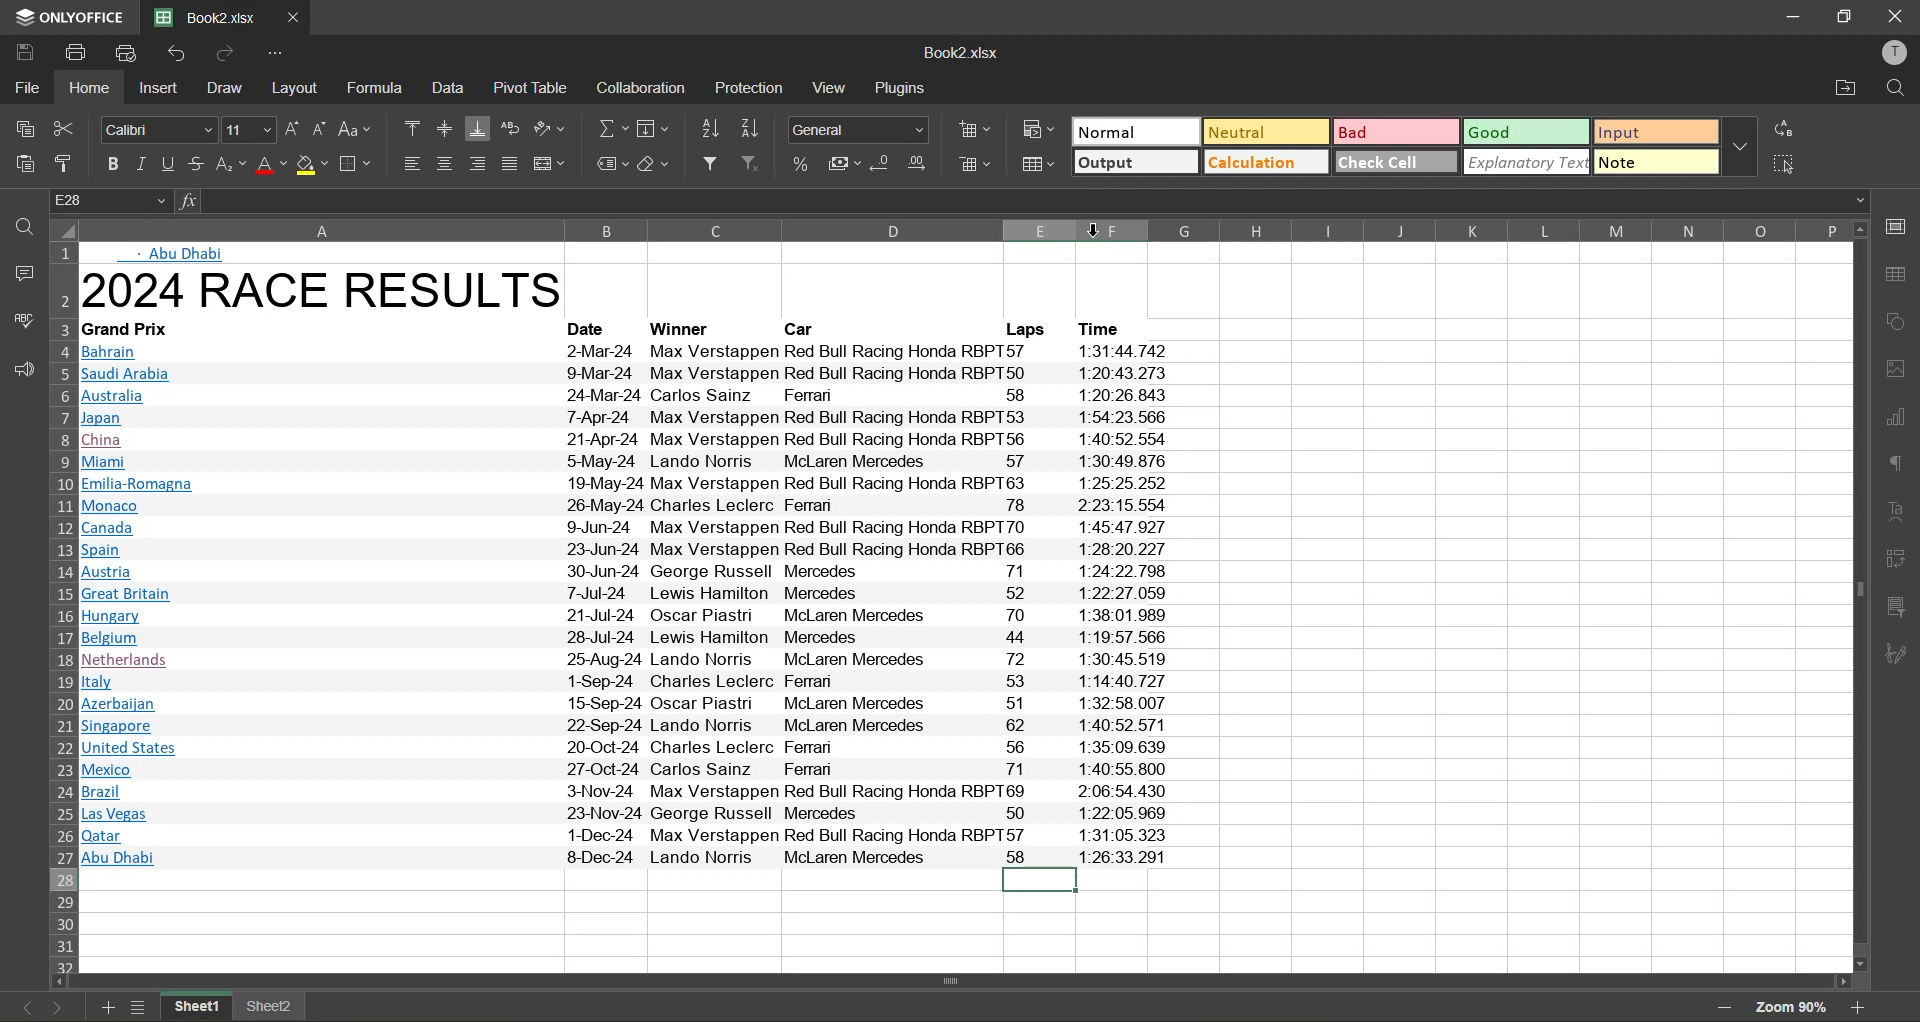 This screenshot has height=1022, width=1920. Describe the element at coordinates (62, 18) in the screenshot. I see `app name: only office` at that location.